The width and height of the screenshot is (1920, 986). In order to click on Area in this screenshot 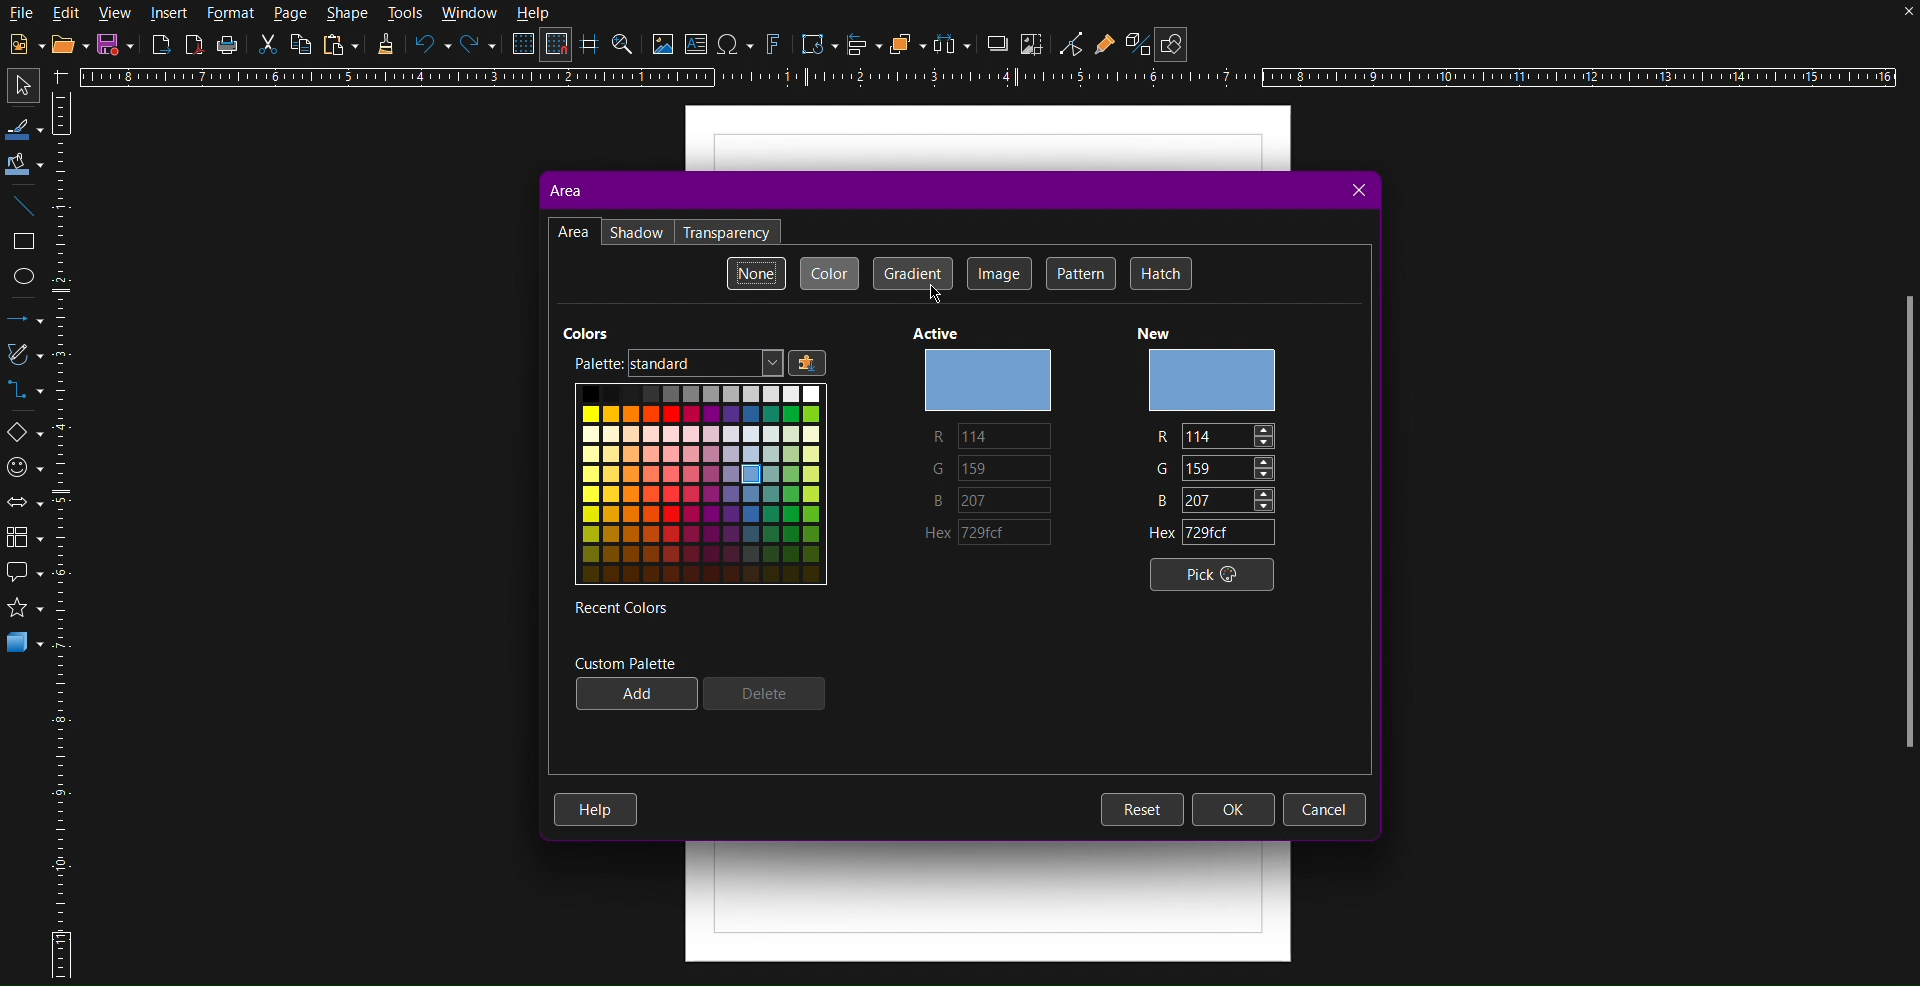, I will do `click(573, 232)`.